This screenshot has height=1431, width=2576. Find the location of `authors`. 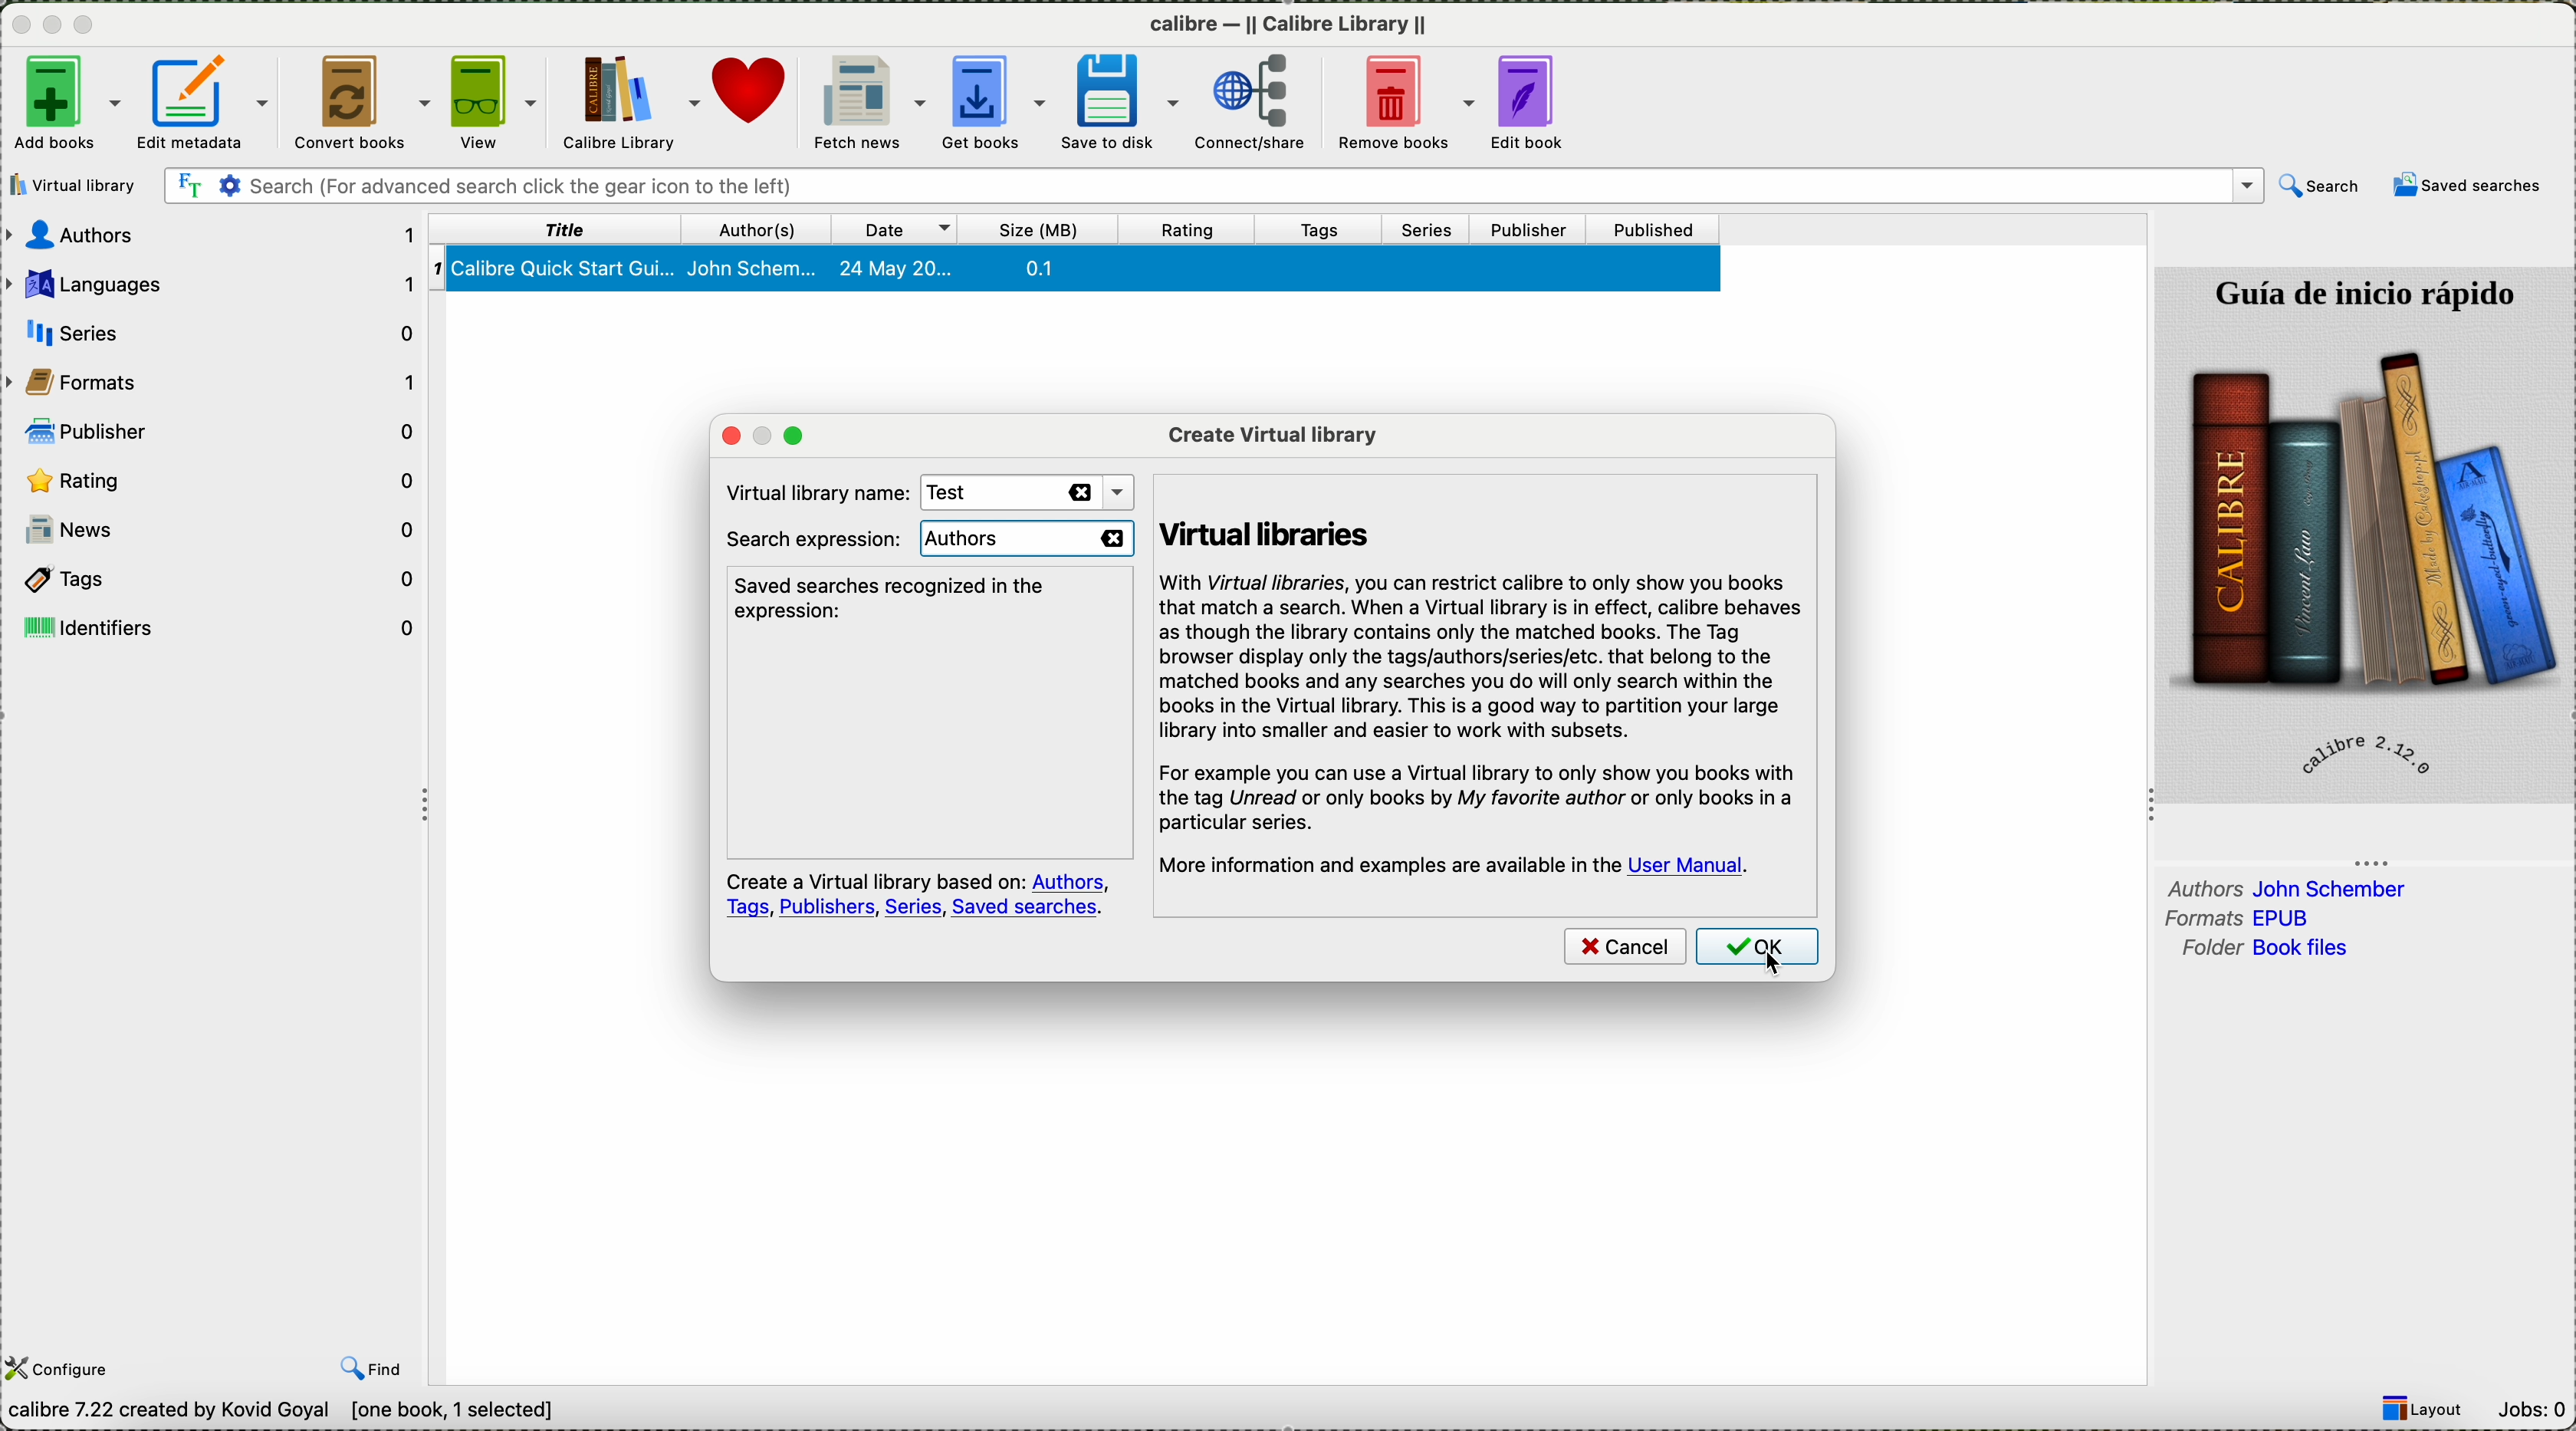

authors is located at coordinates (216, 238).